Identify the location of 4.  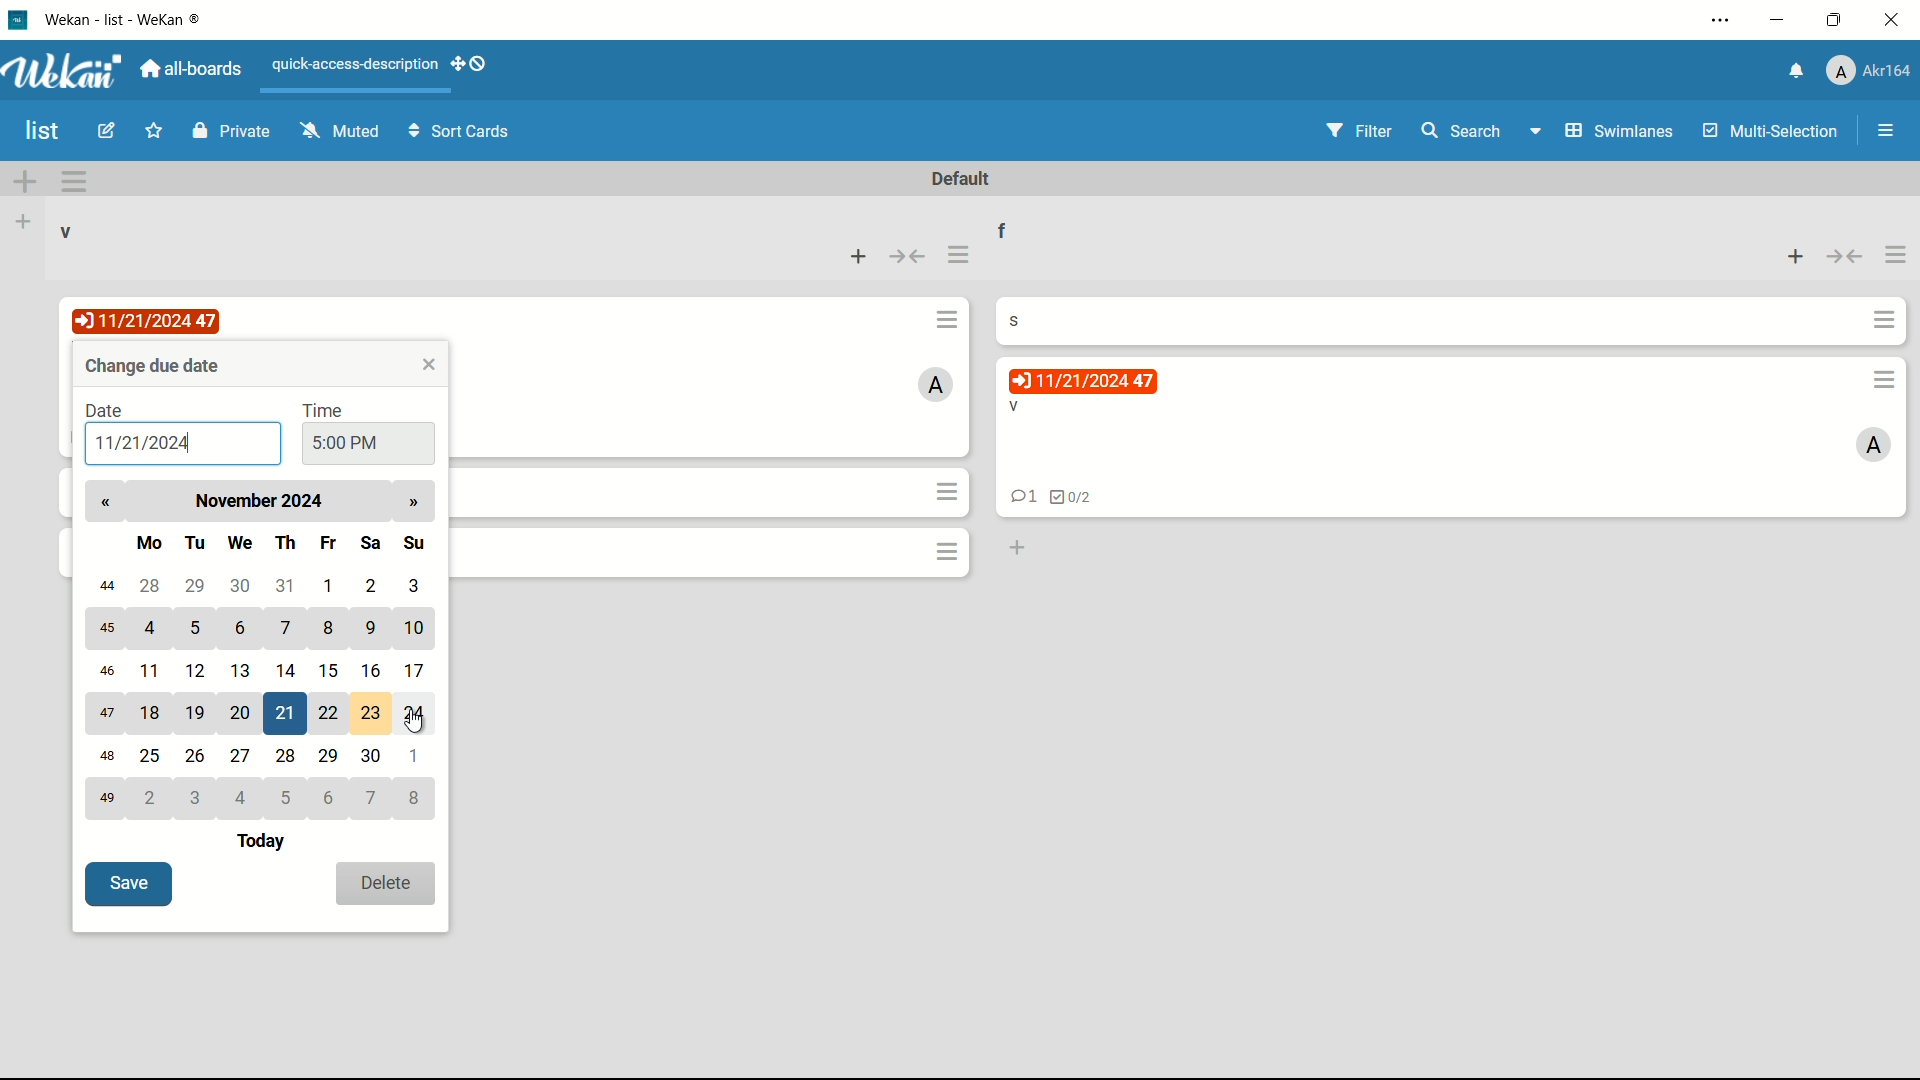
(153, 626).